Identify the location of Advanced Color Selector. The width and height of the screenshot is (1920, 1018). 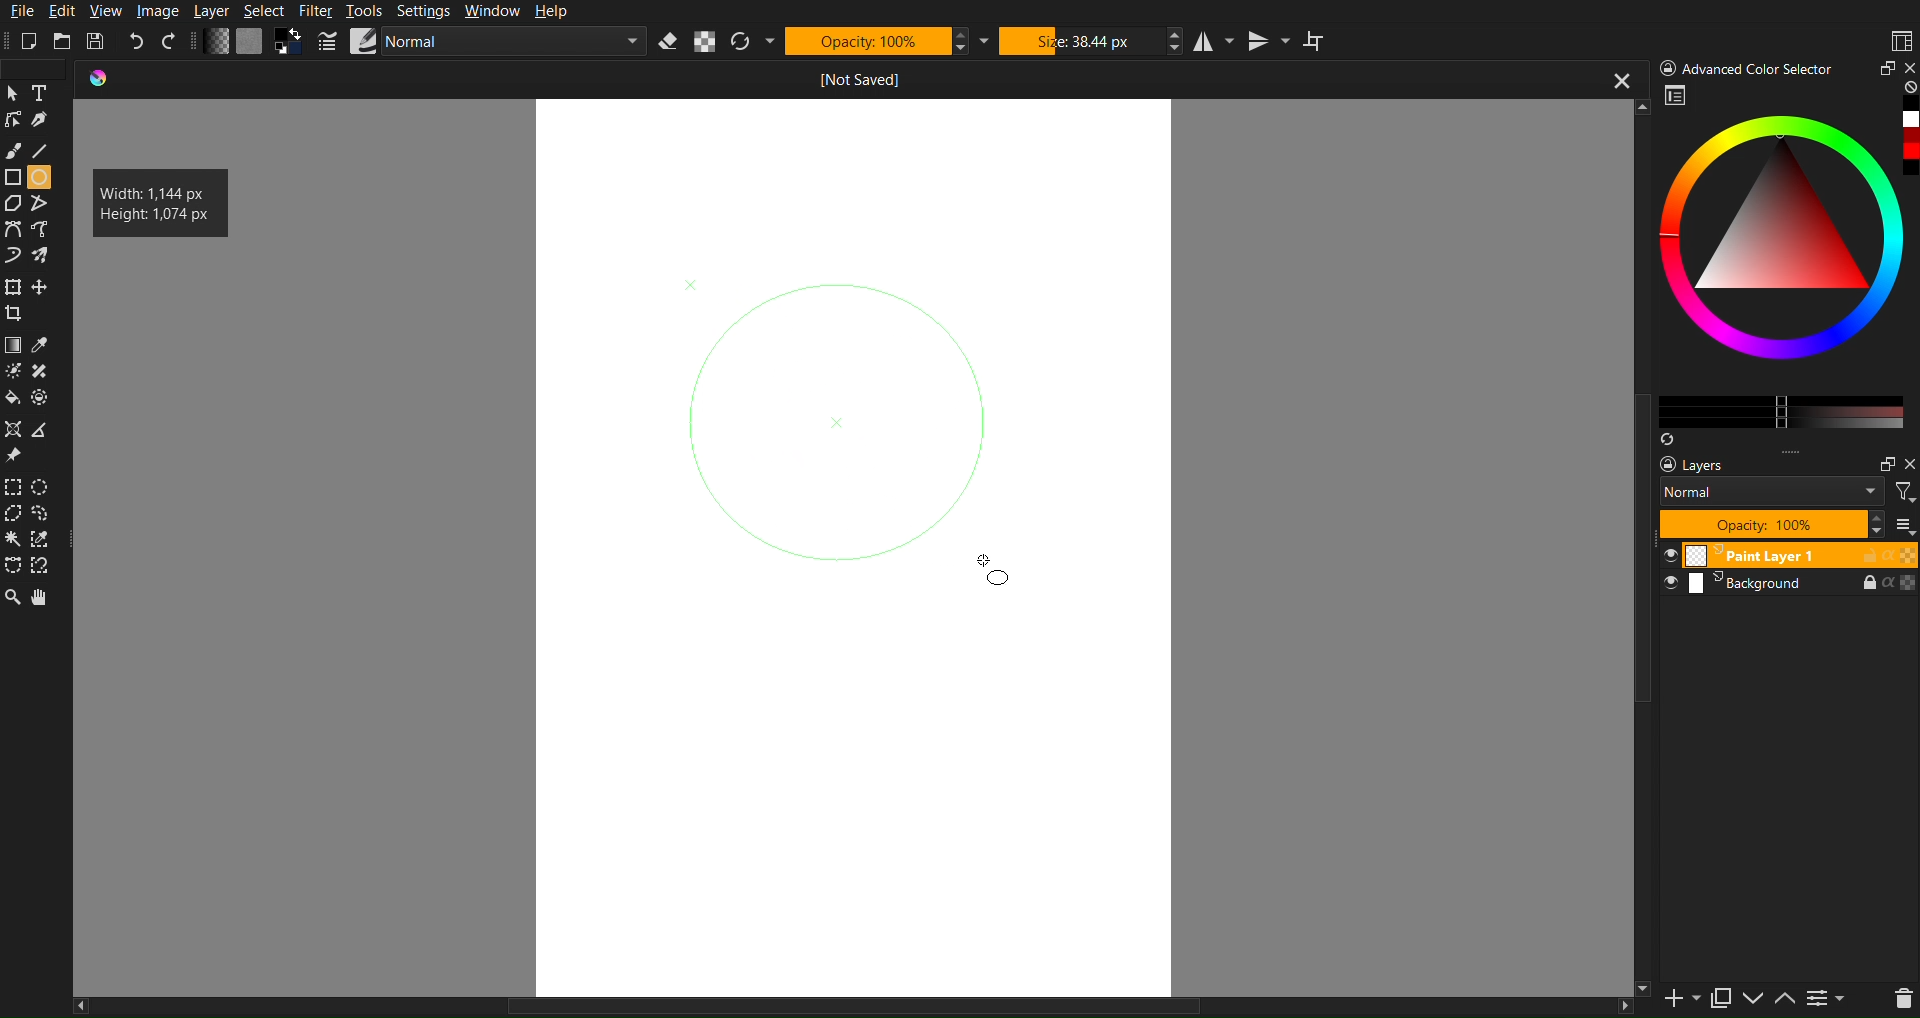
(1788, 267).